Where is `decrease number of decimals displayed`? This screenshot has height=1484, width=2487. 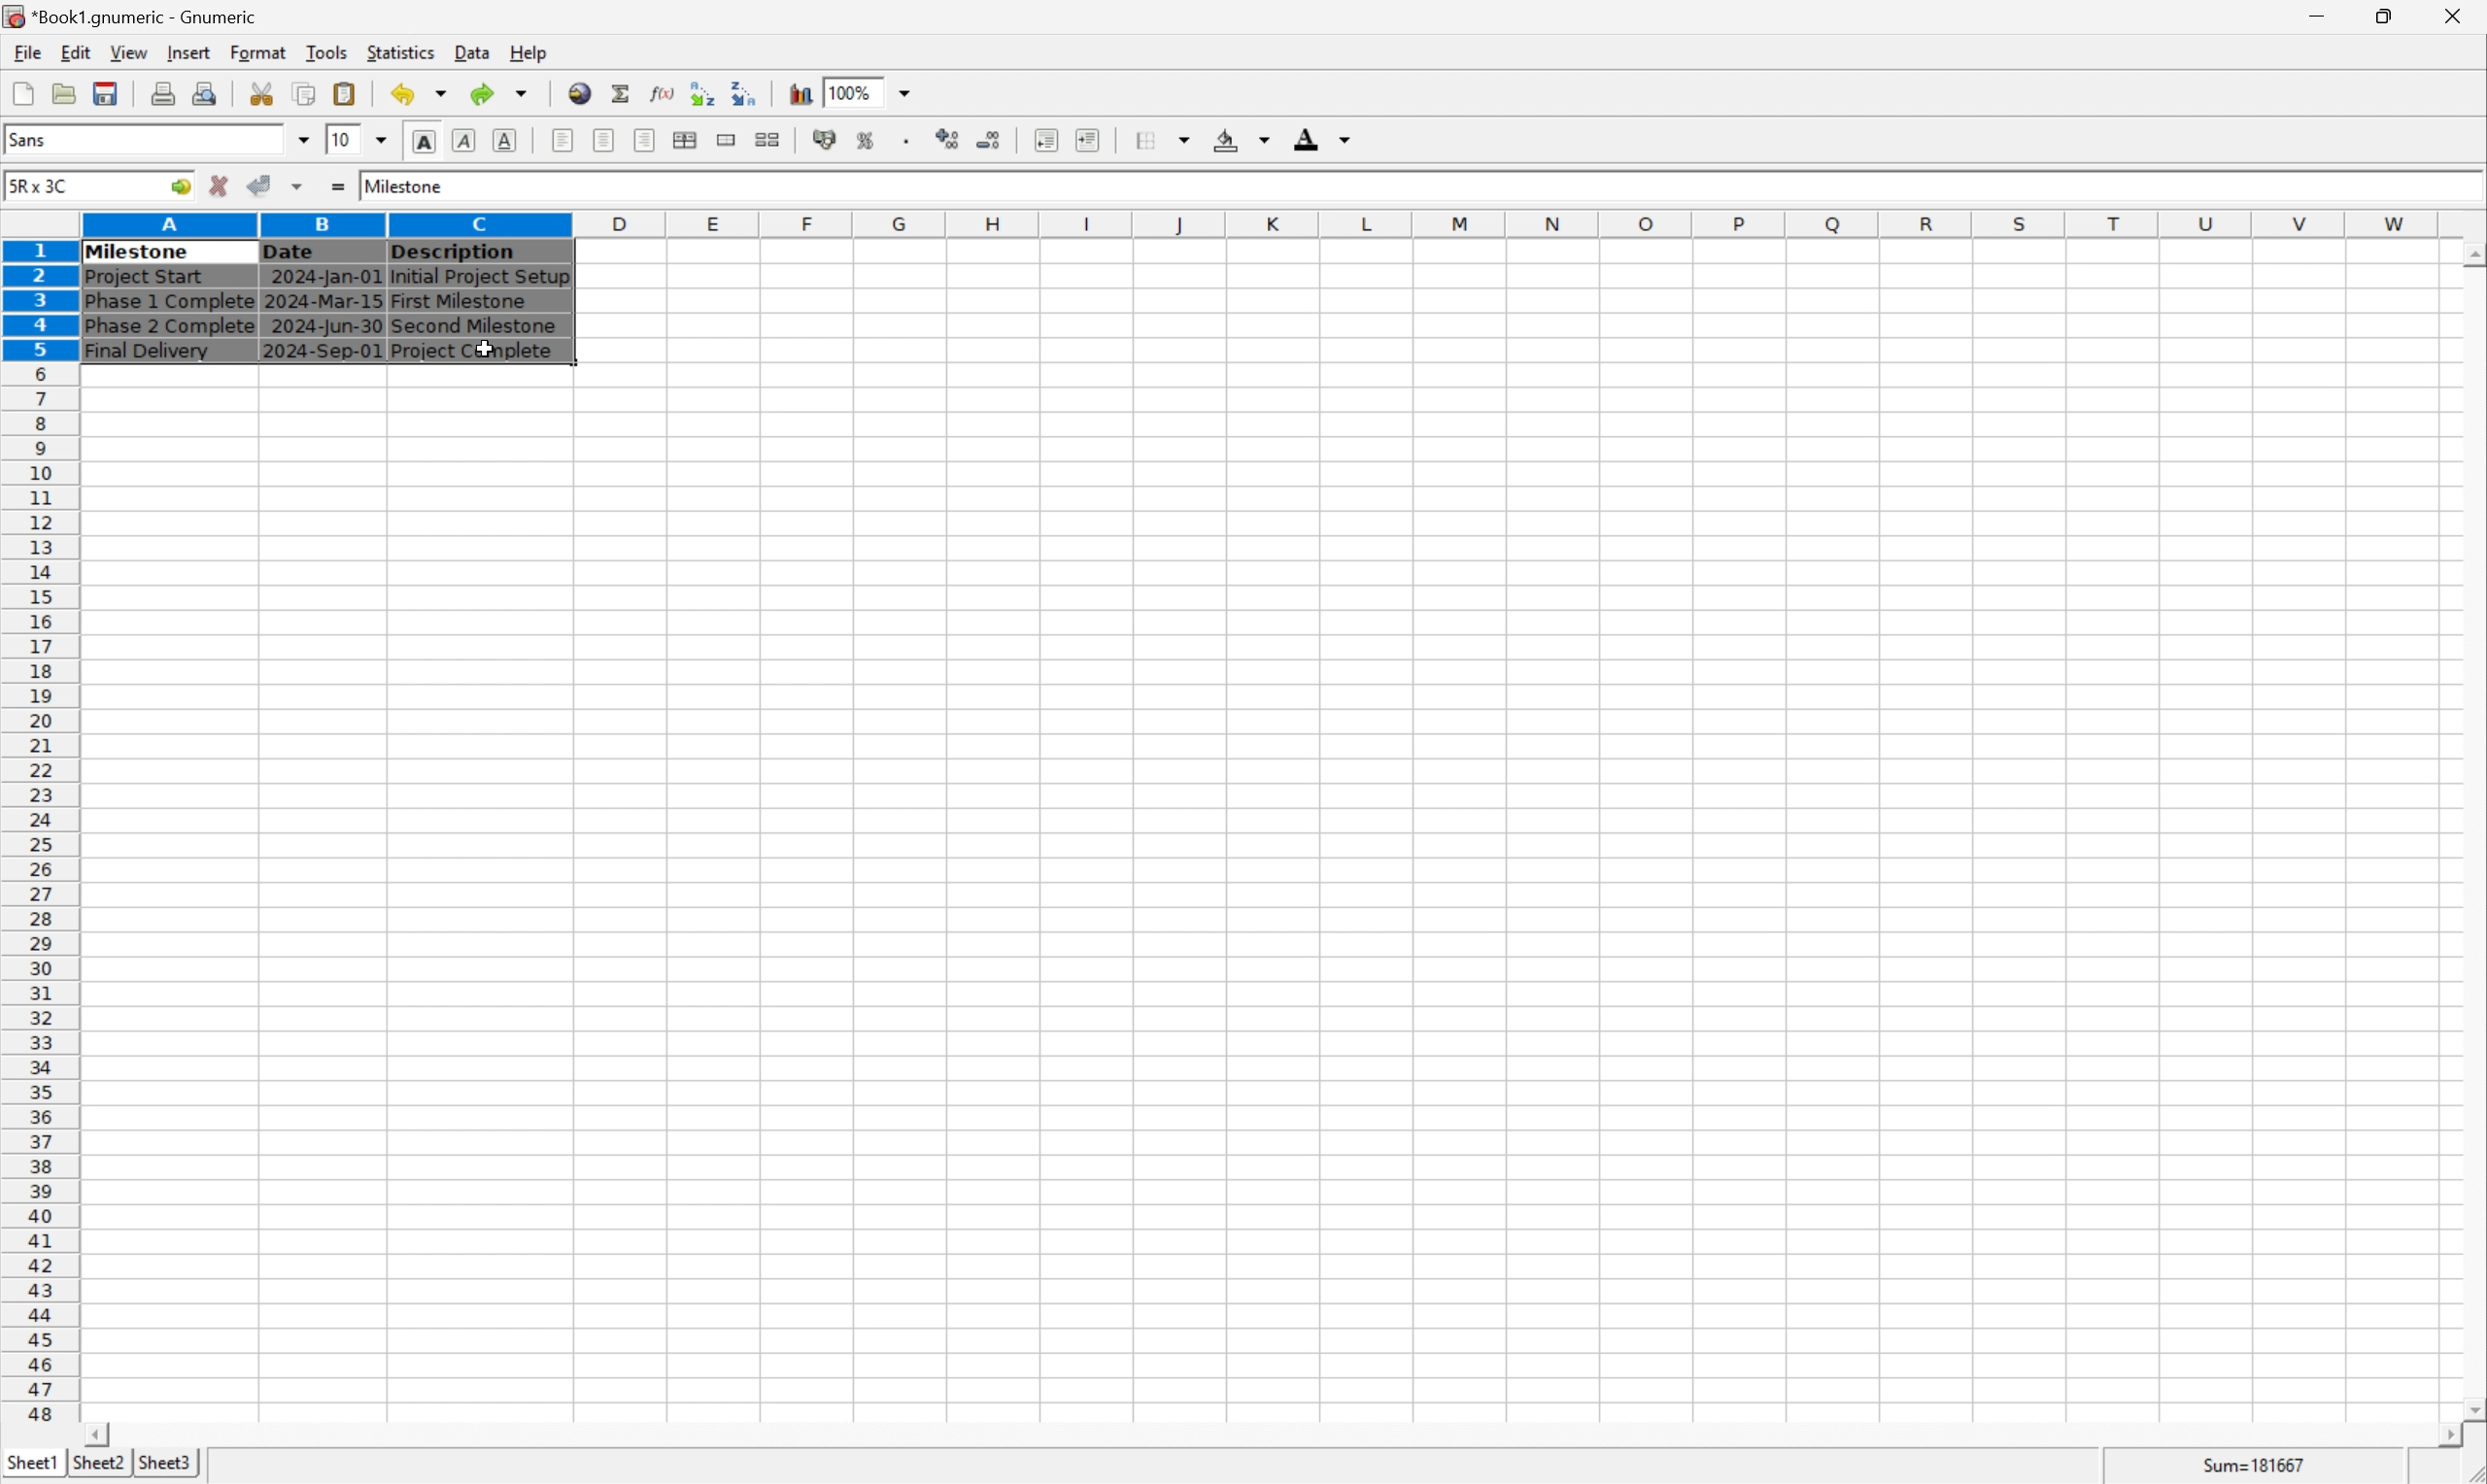 decrease number of decimals displayed is located at coordinates (993, 142).